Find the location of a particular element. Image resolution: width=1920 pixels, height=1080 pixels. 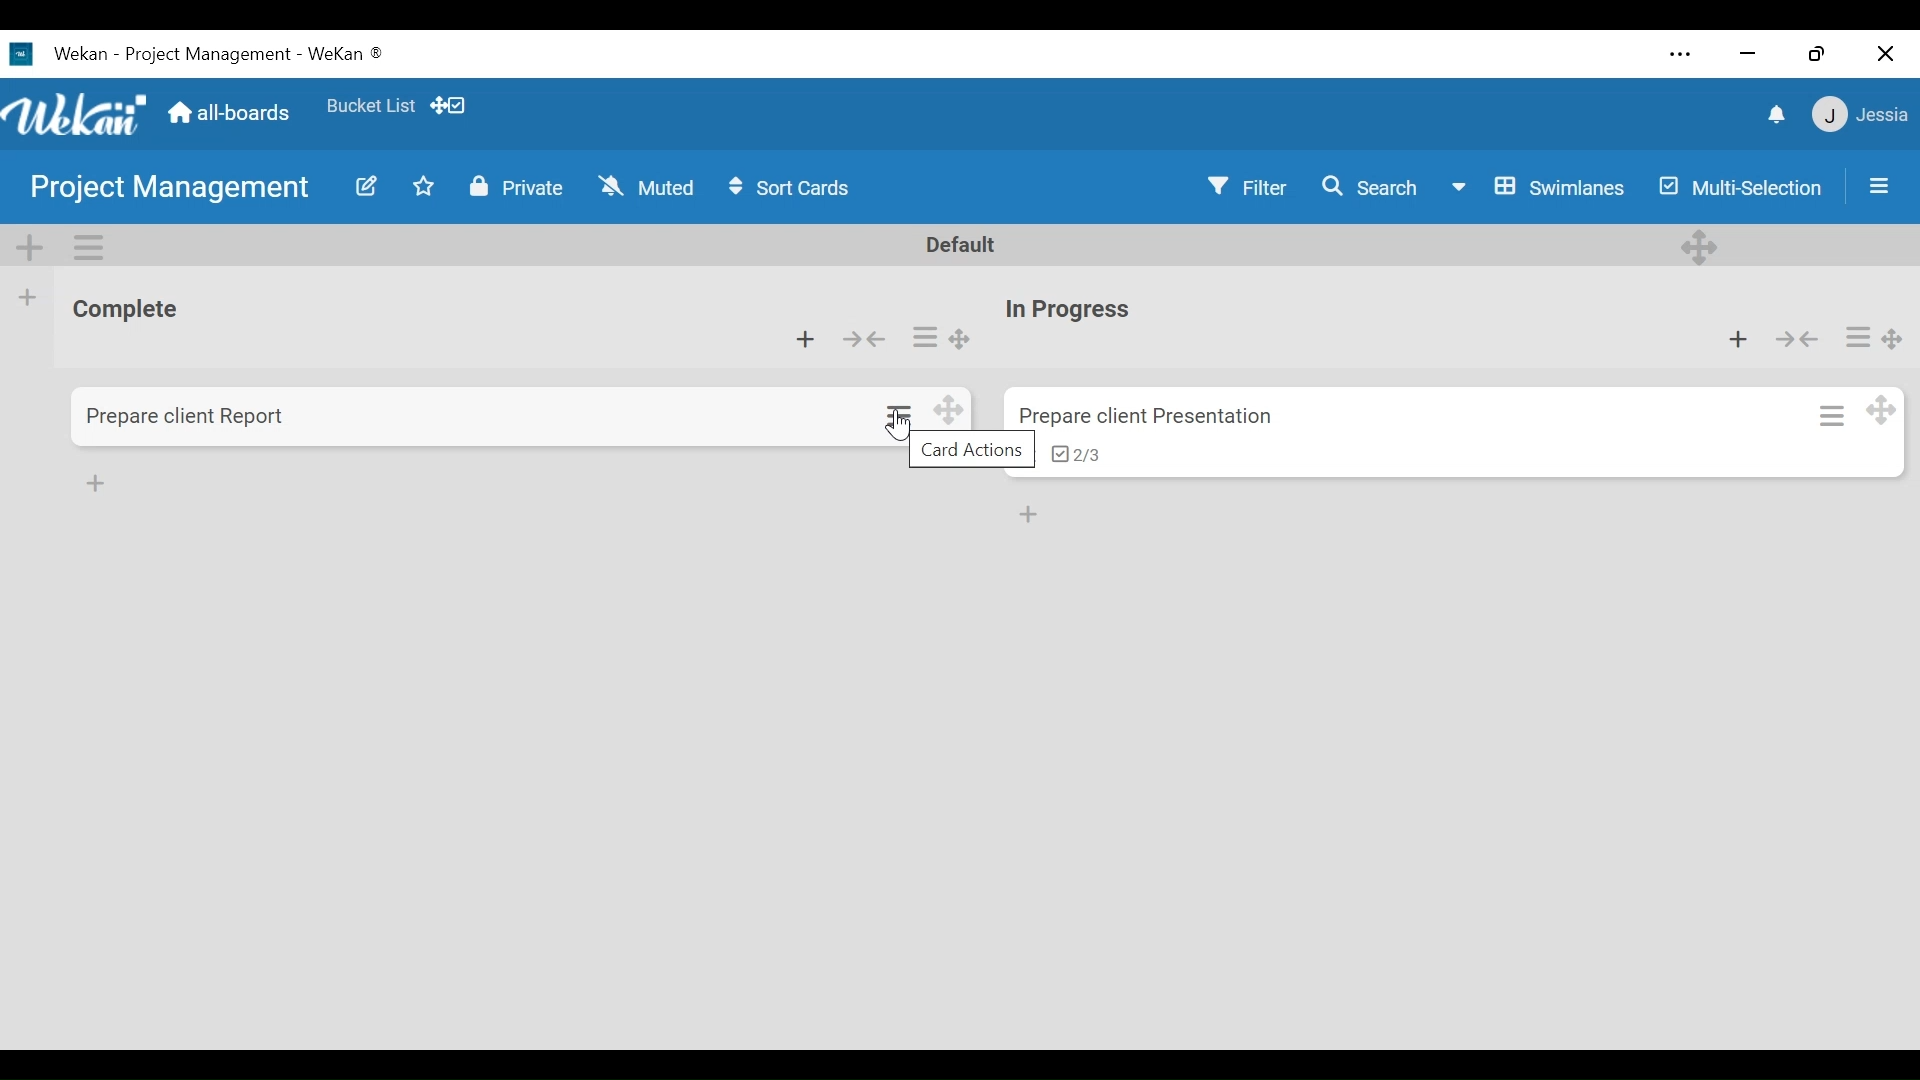

Close is located at coordinates (1888, 52).